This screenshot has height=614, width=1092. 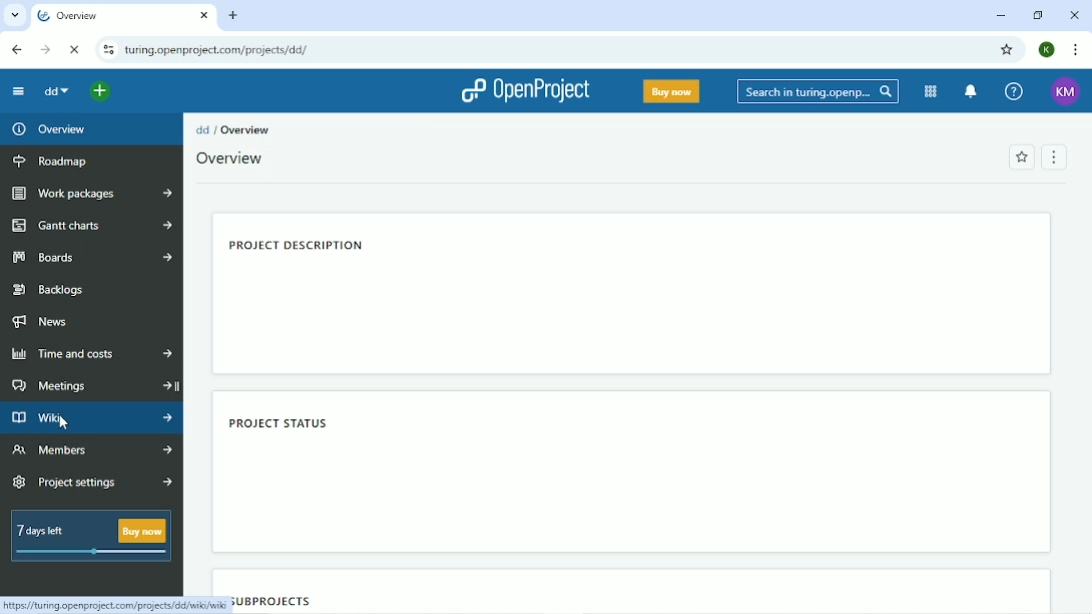 What do you see at coordinates (235, 15) in the screenshot?
I see `New tab` at bounding box center [235, 15].